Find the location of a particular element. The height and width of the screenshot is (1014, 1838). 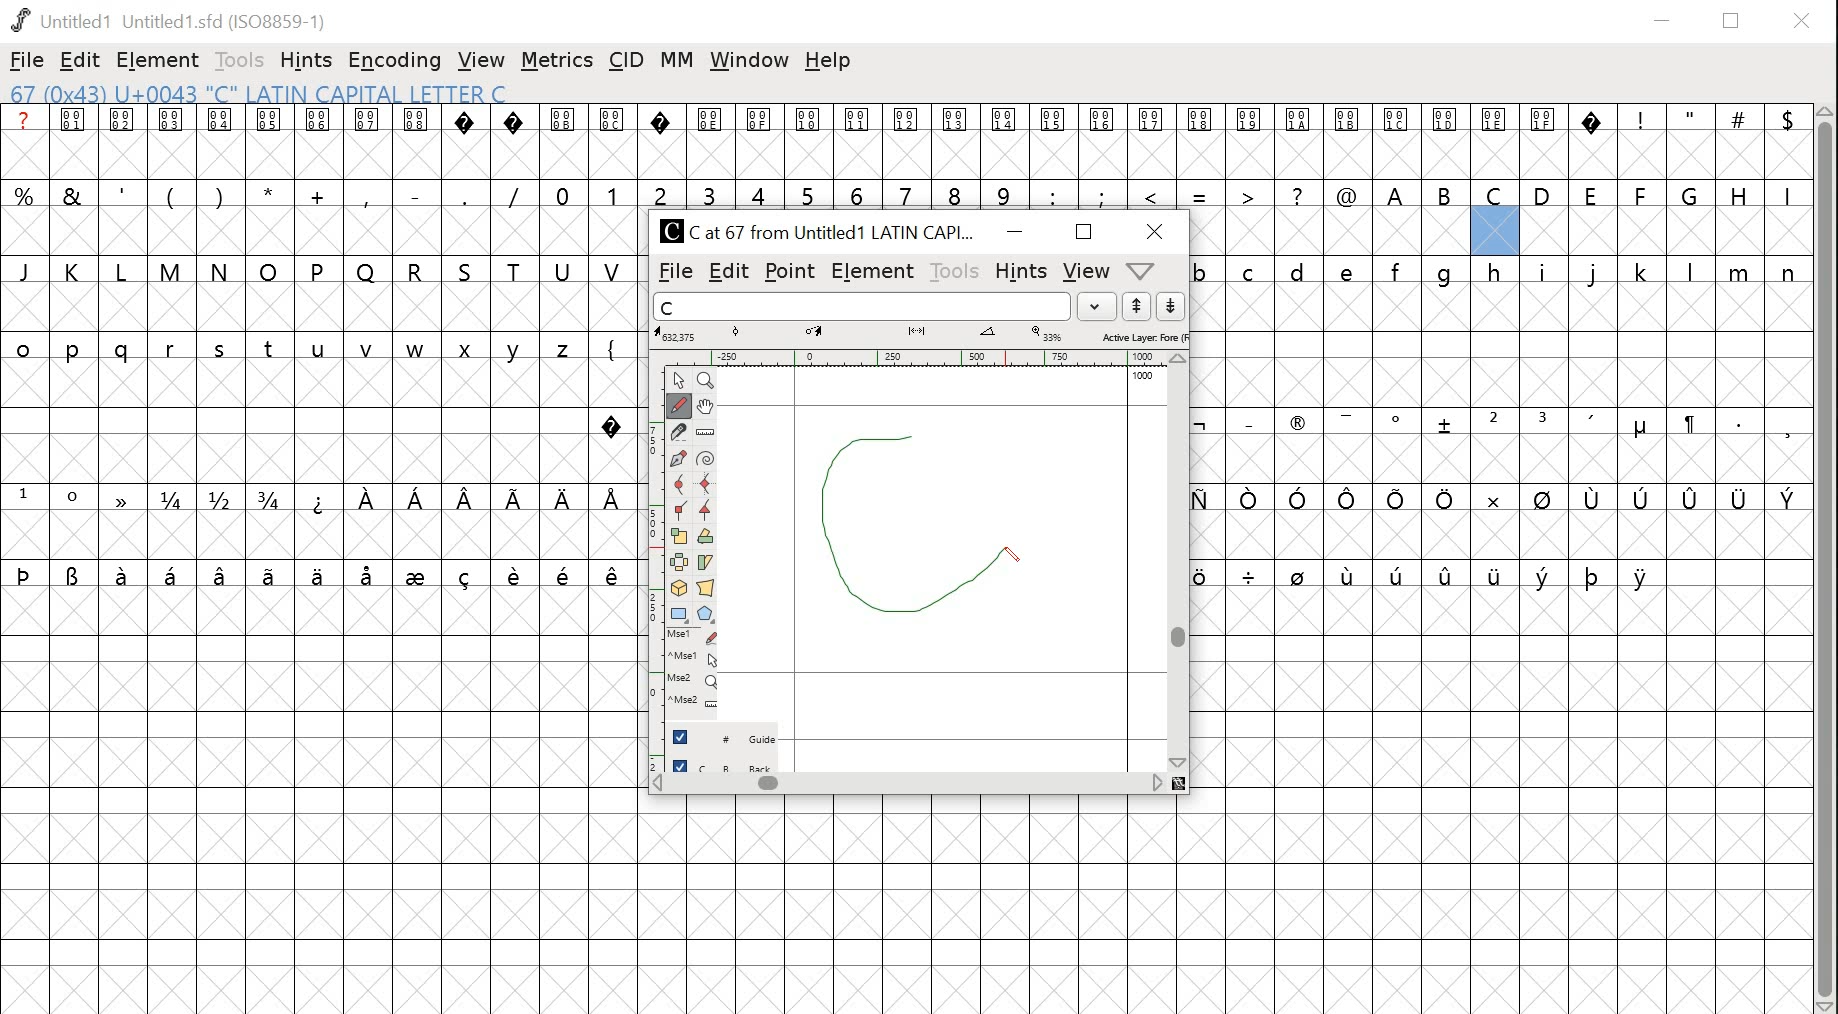

back layer is located at coordinates (726, 763).